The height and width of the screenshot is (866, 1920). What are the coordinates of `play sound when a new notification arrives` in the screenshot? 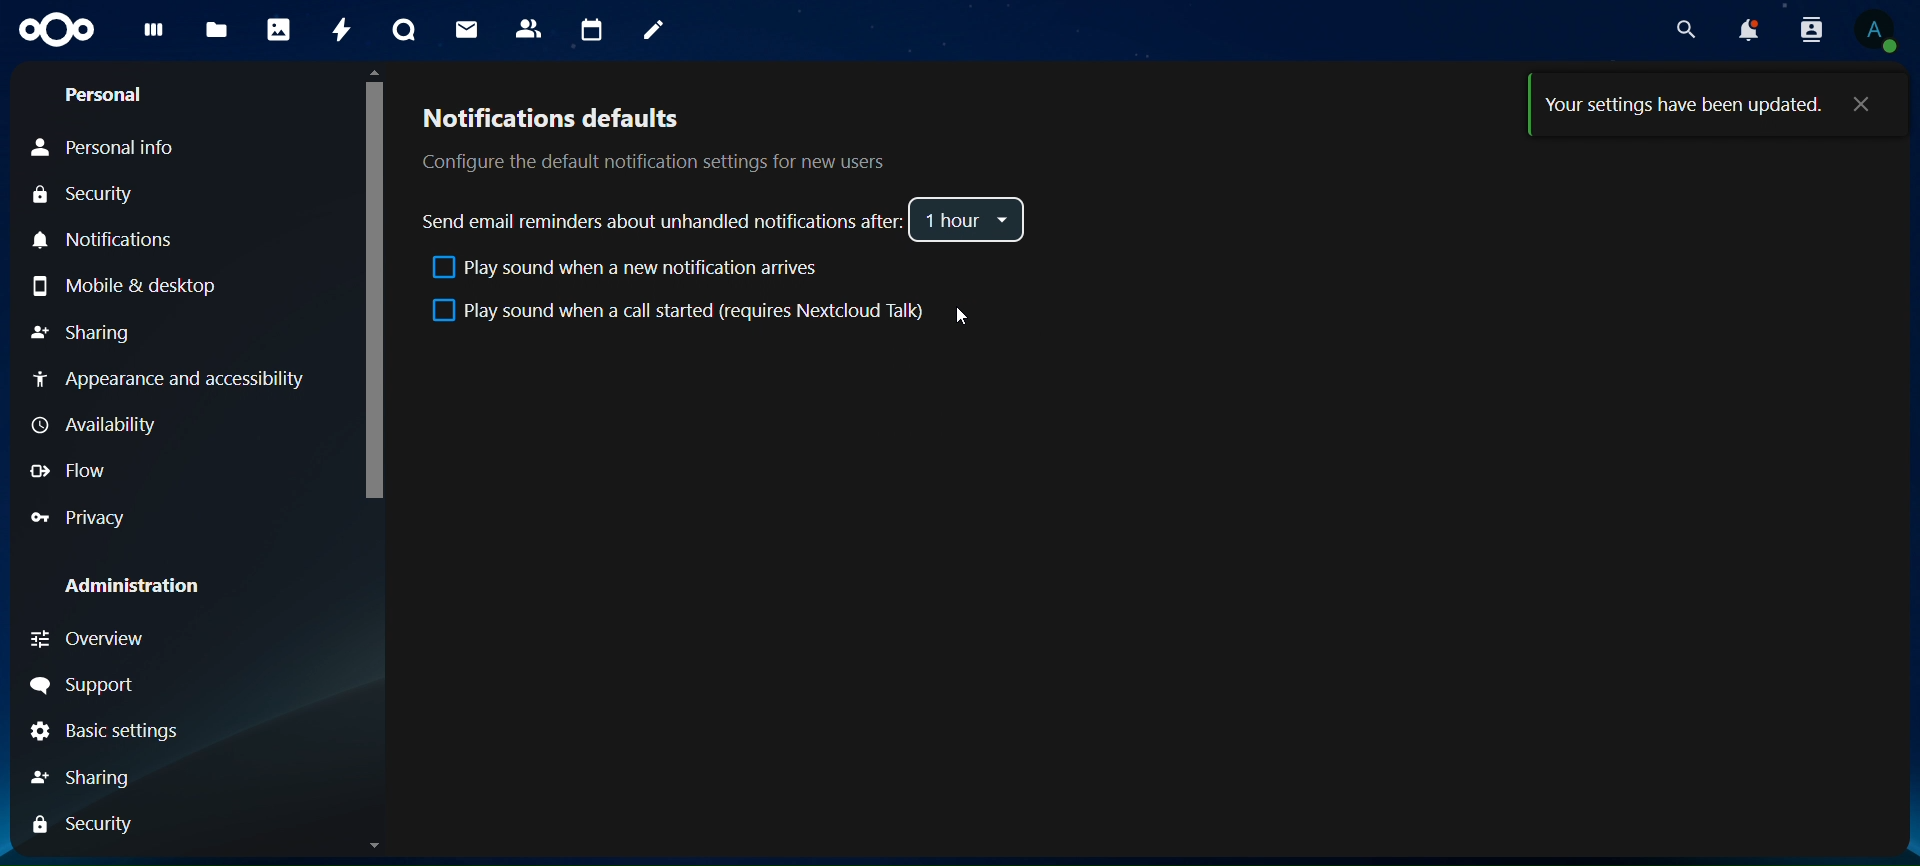 It's located at (622, 271).